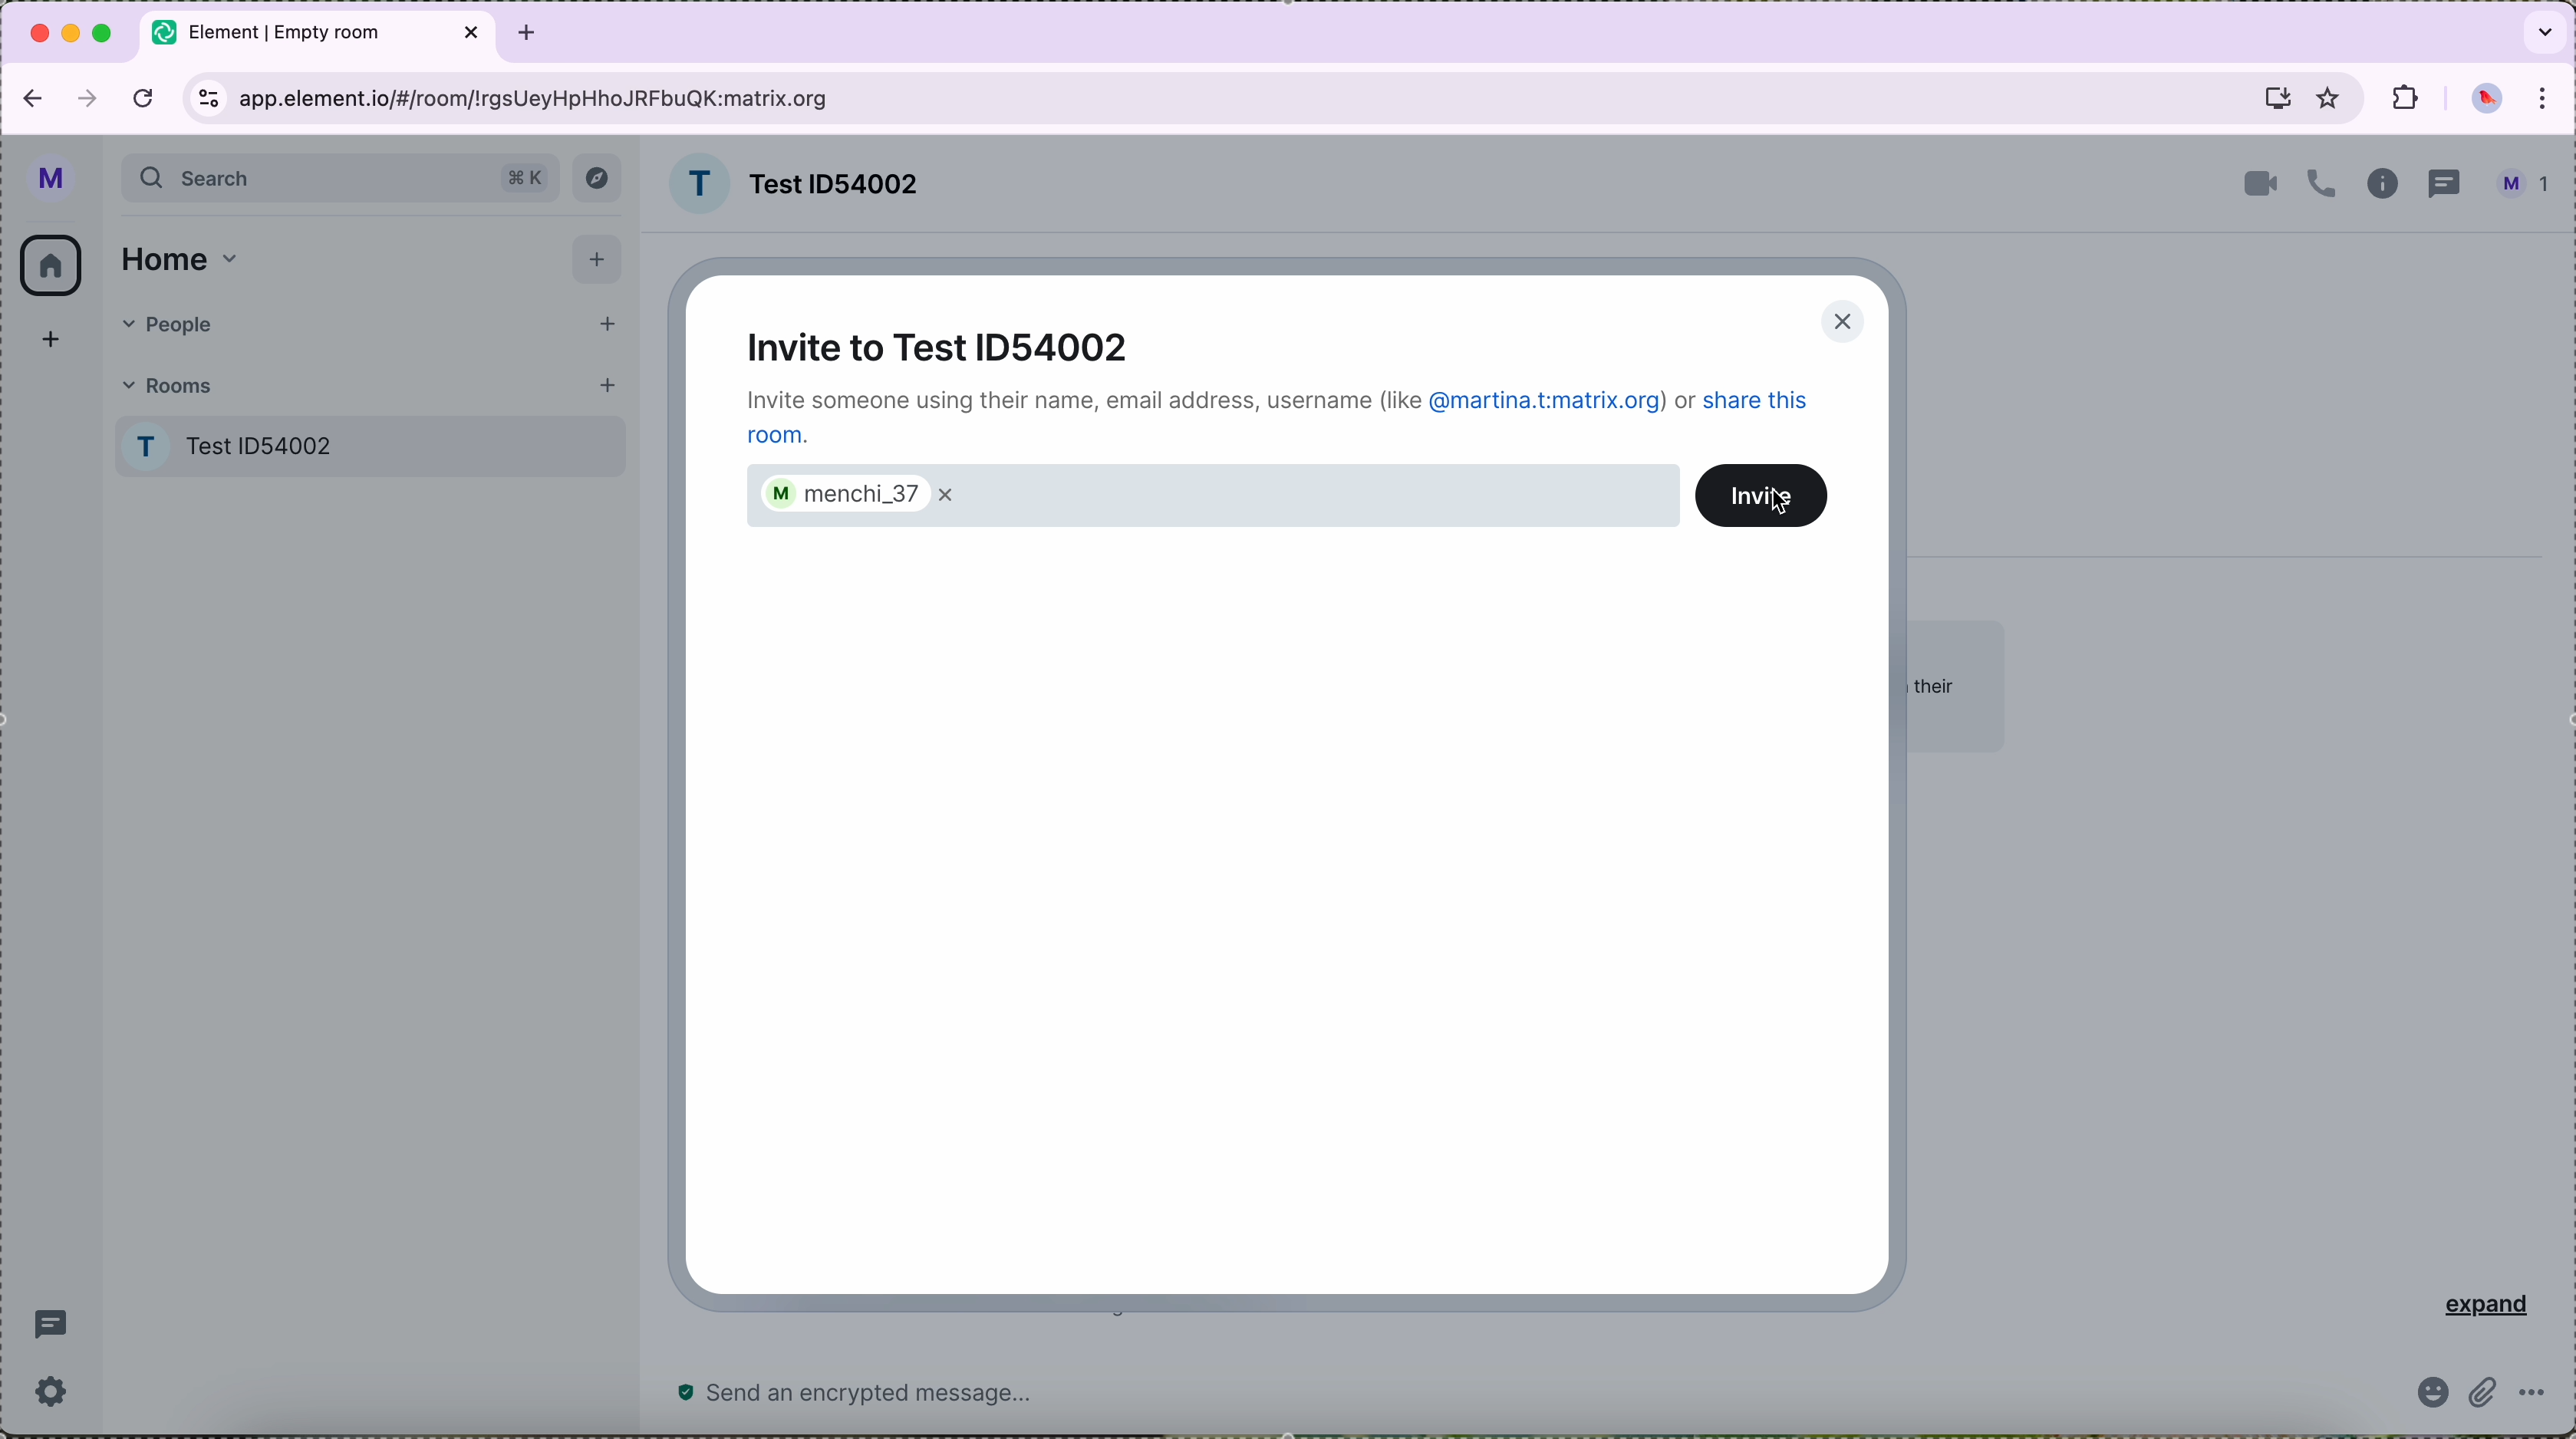 This screenshot has height=1439, width=2576. Describe the element at coordinates (1283, 415) in the screenshot. I see `note` at that location.